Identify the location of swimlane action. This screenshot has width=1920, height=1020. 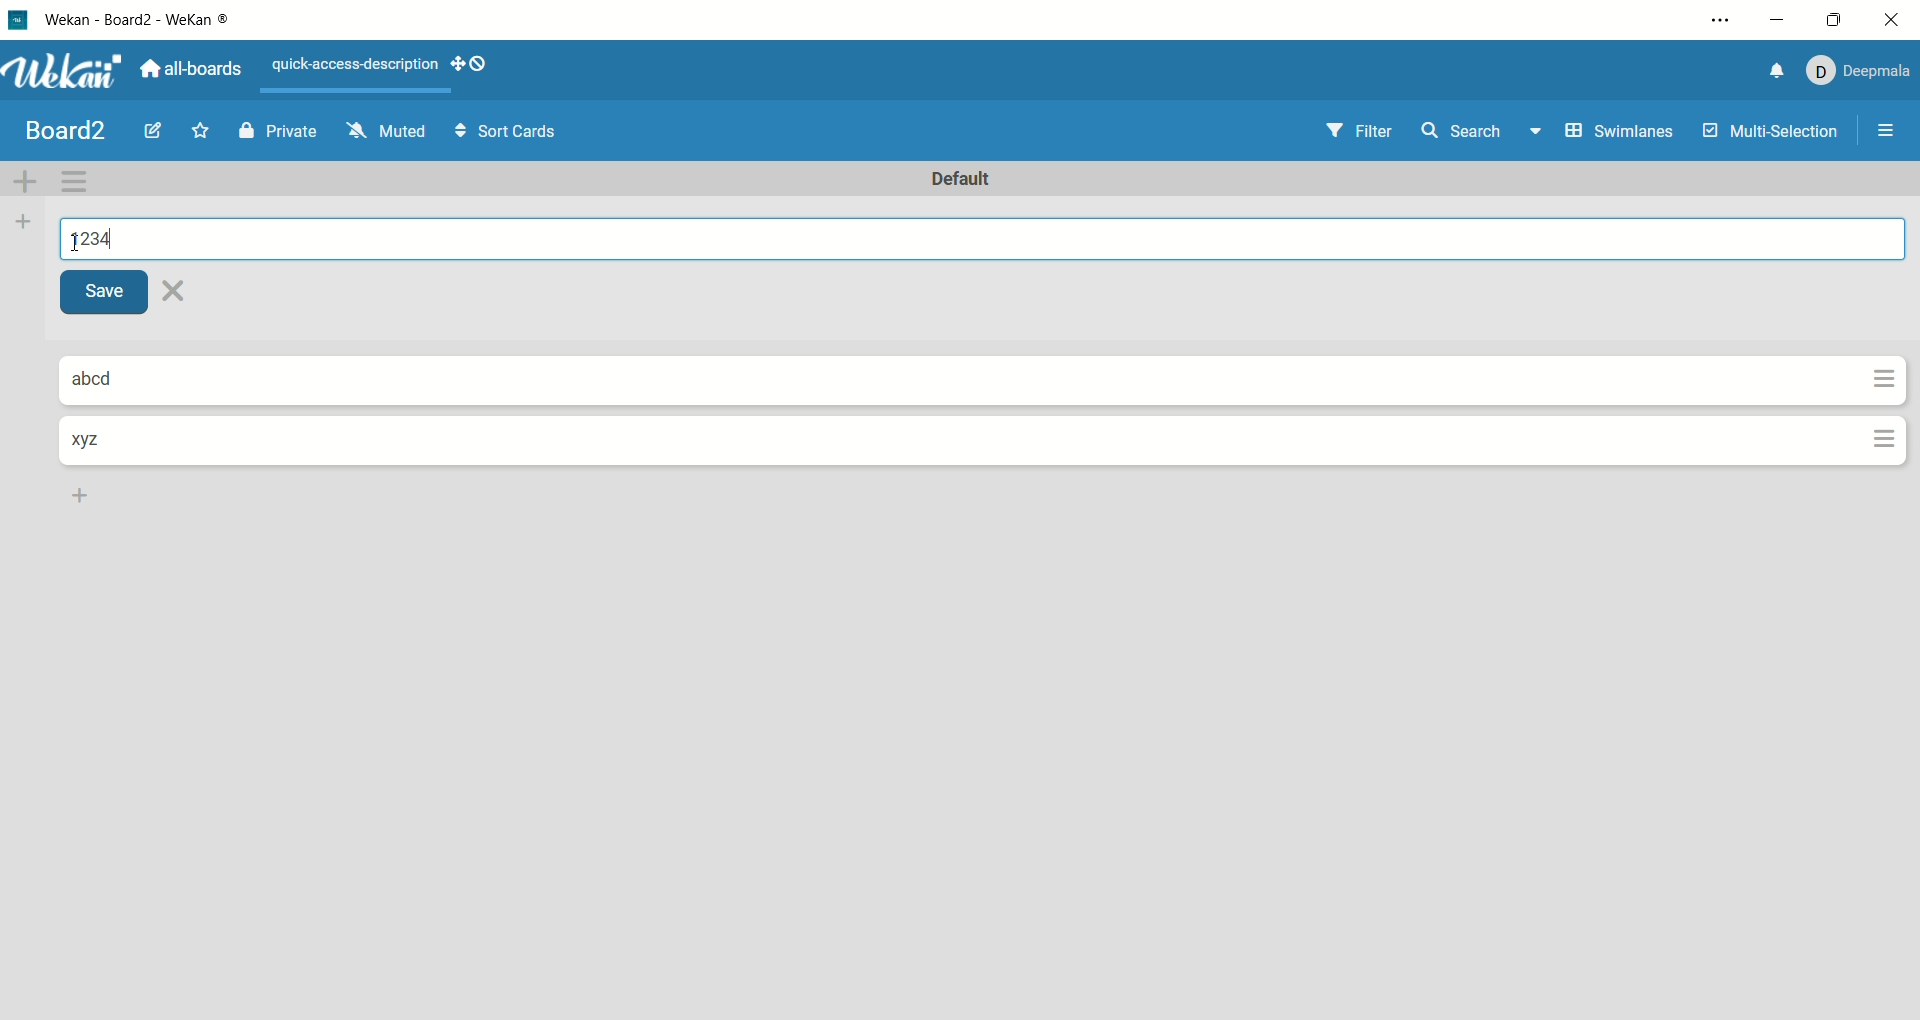
(80, 181).